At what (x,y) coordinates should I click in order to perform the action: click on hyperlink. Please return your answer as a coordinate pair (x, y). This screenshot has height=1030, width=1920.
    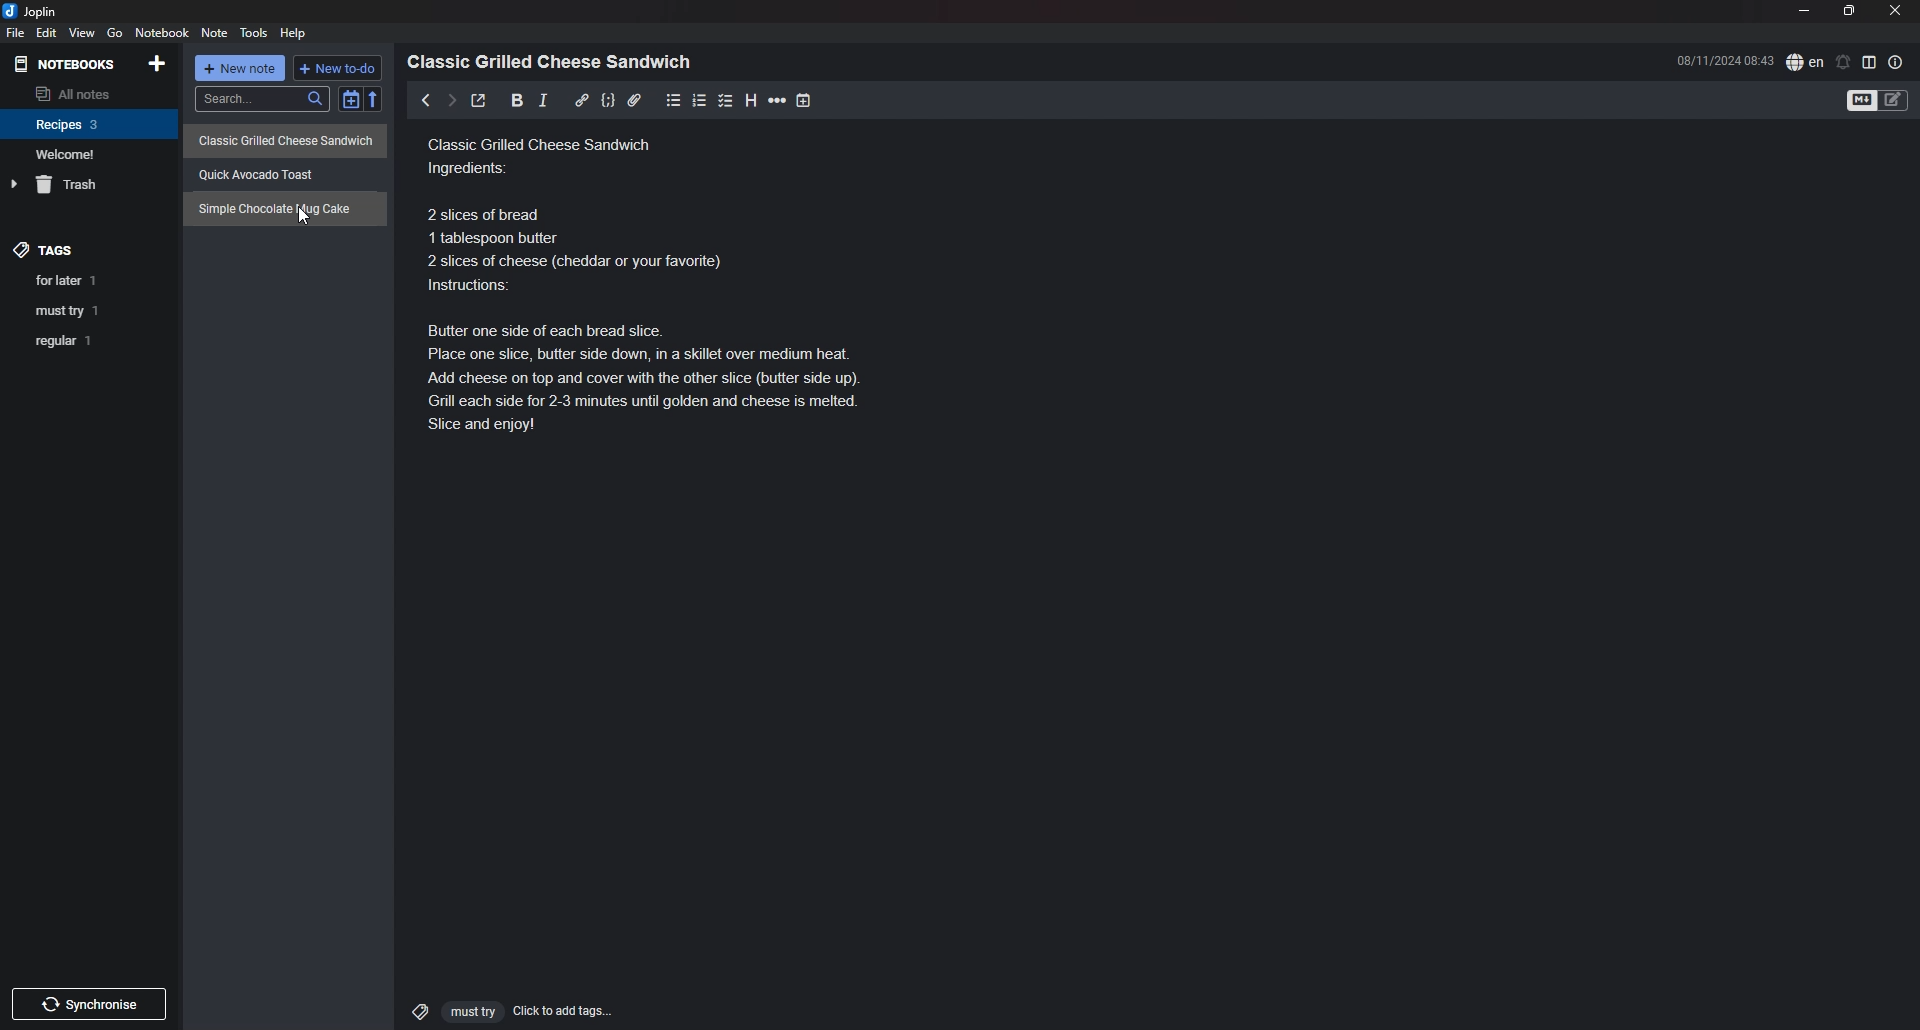
    Looking at the image, I should click on (582, 99).